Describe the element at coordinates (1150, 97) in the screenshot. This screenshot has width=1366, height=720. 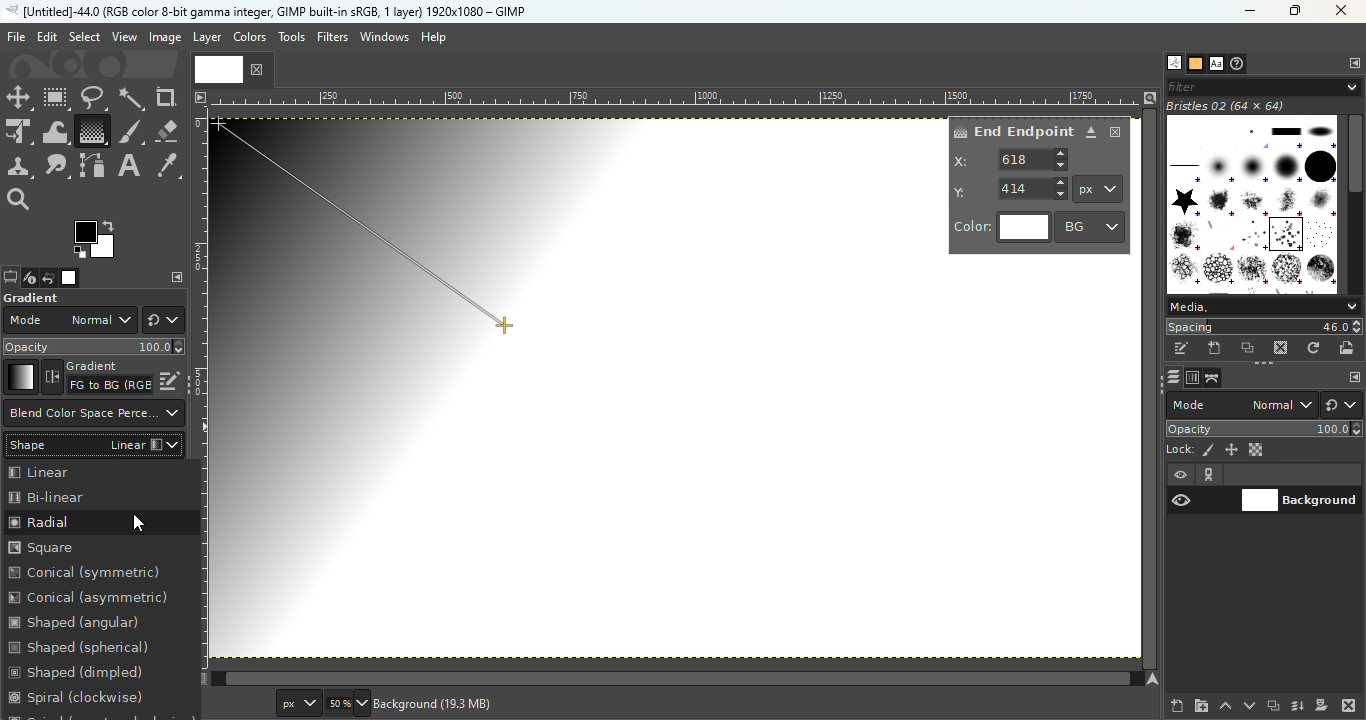
I see `Zoom image when window size changes` at that location.